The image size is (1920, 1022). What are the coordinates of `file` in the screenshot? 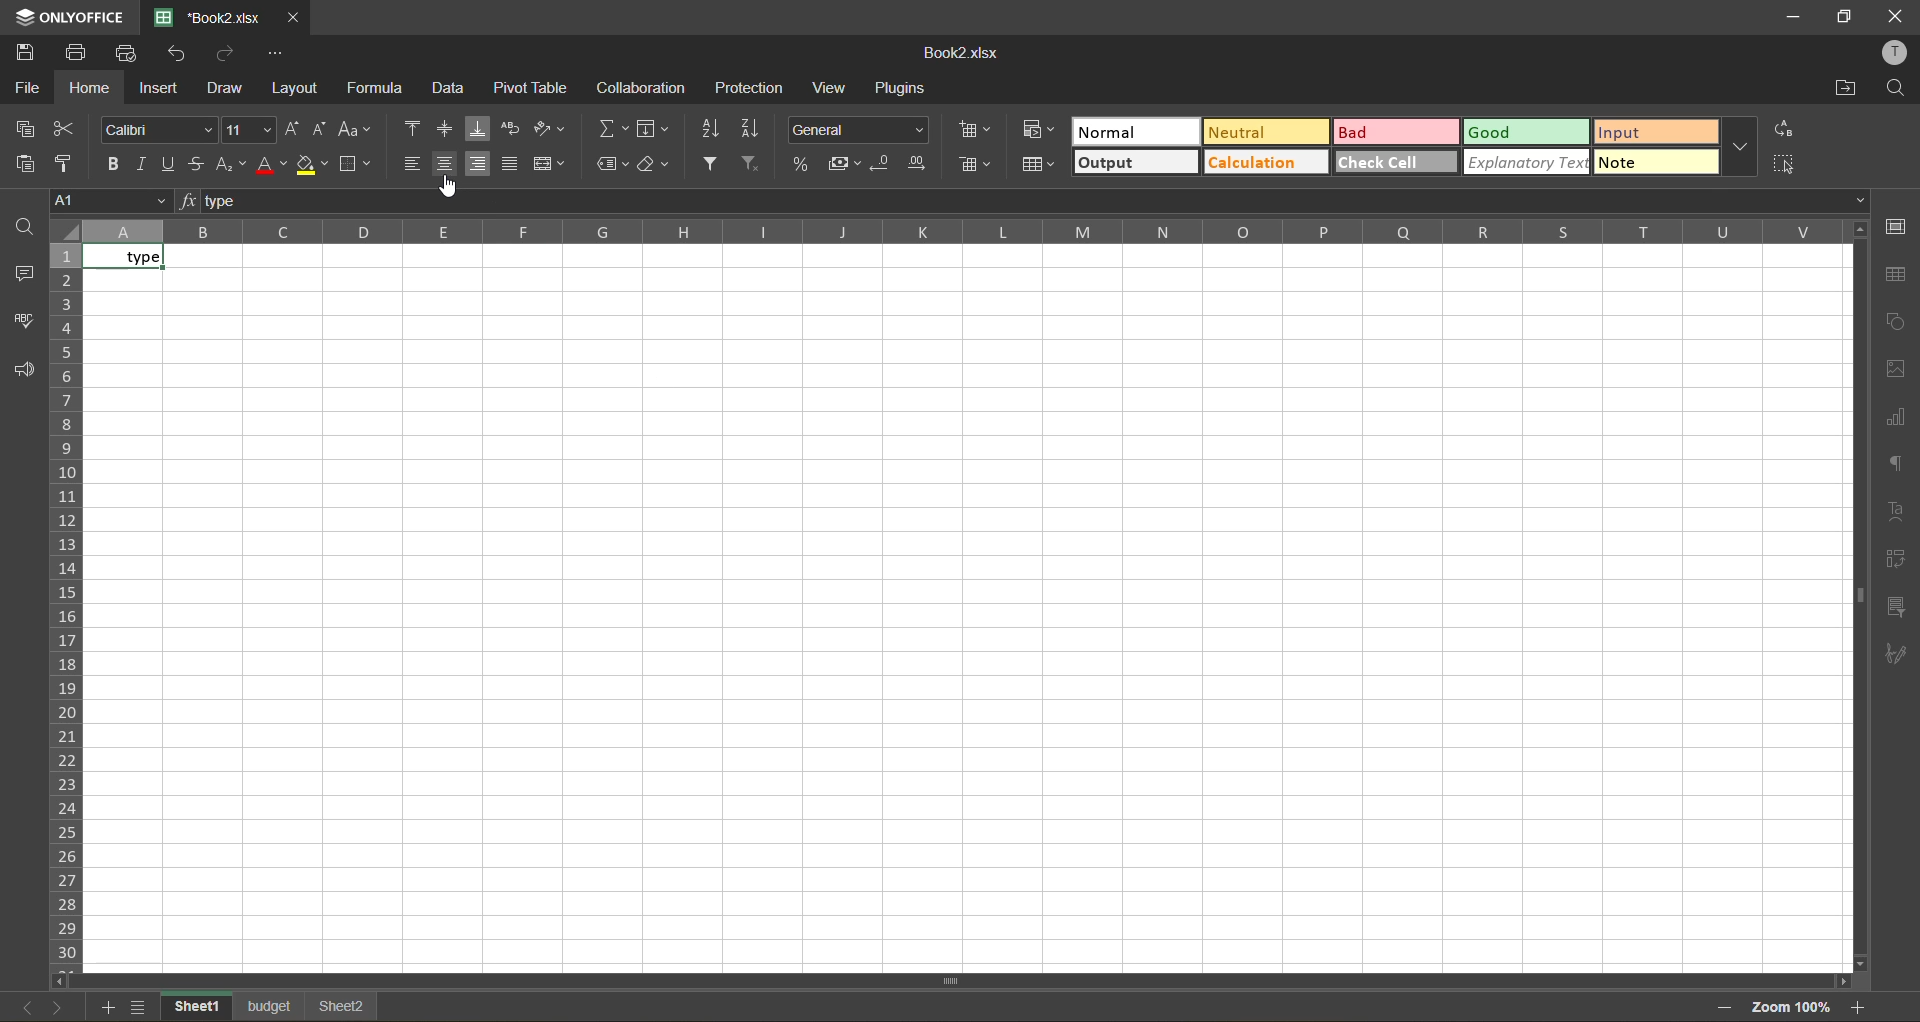 It's located at (24, 88).